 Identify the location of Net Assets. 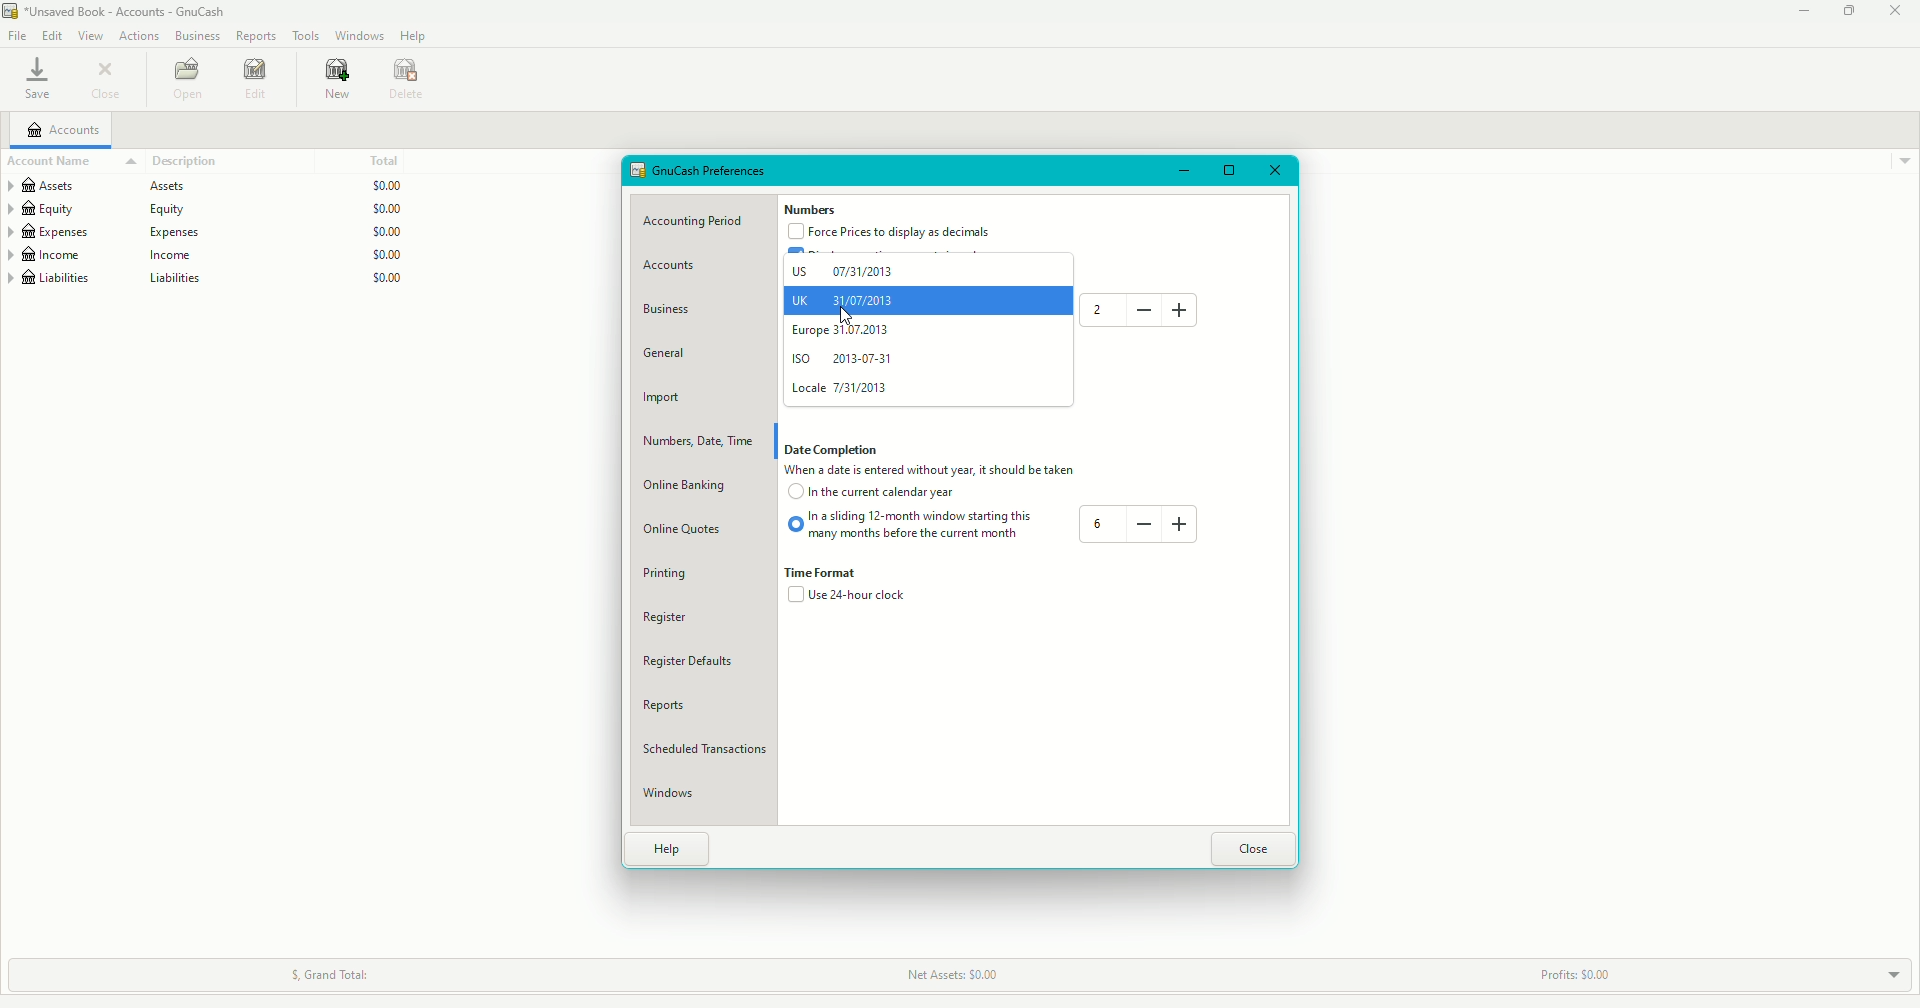
(955, 974).